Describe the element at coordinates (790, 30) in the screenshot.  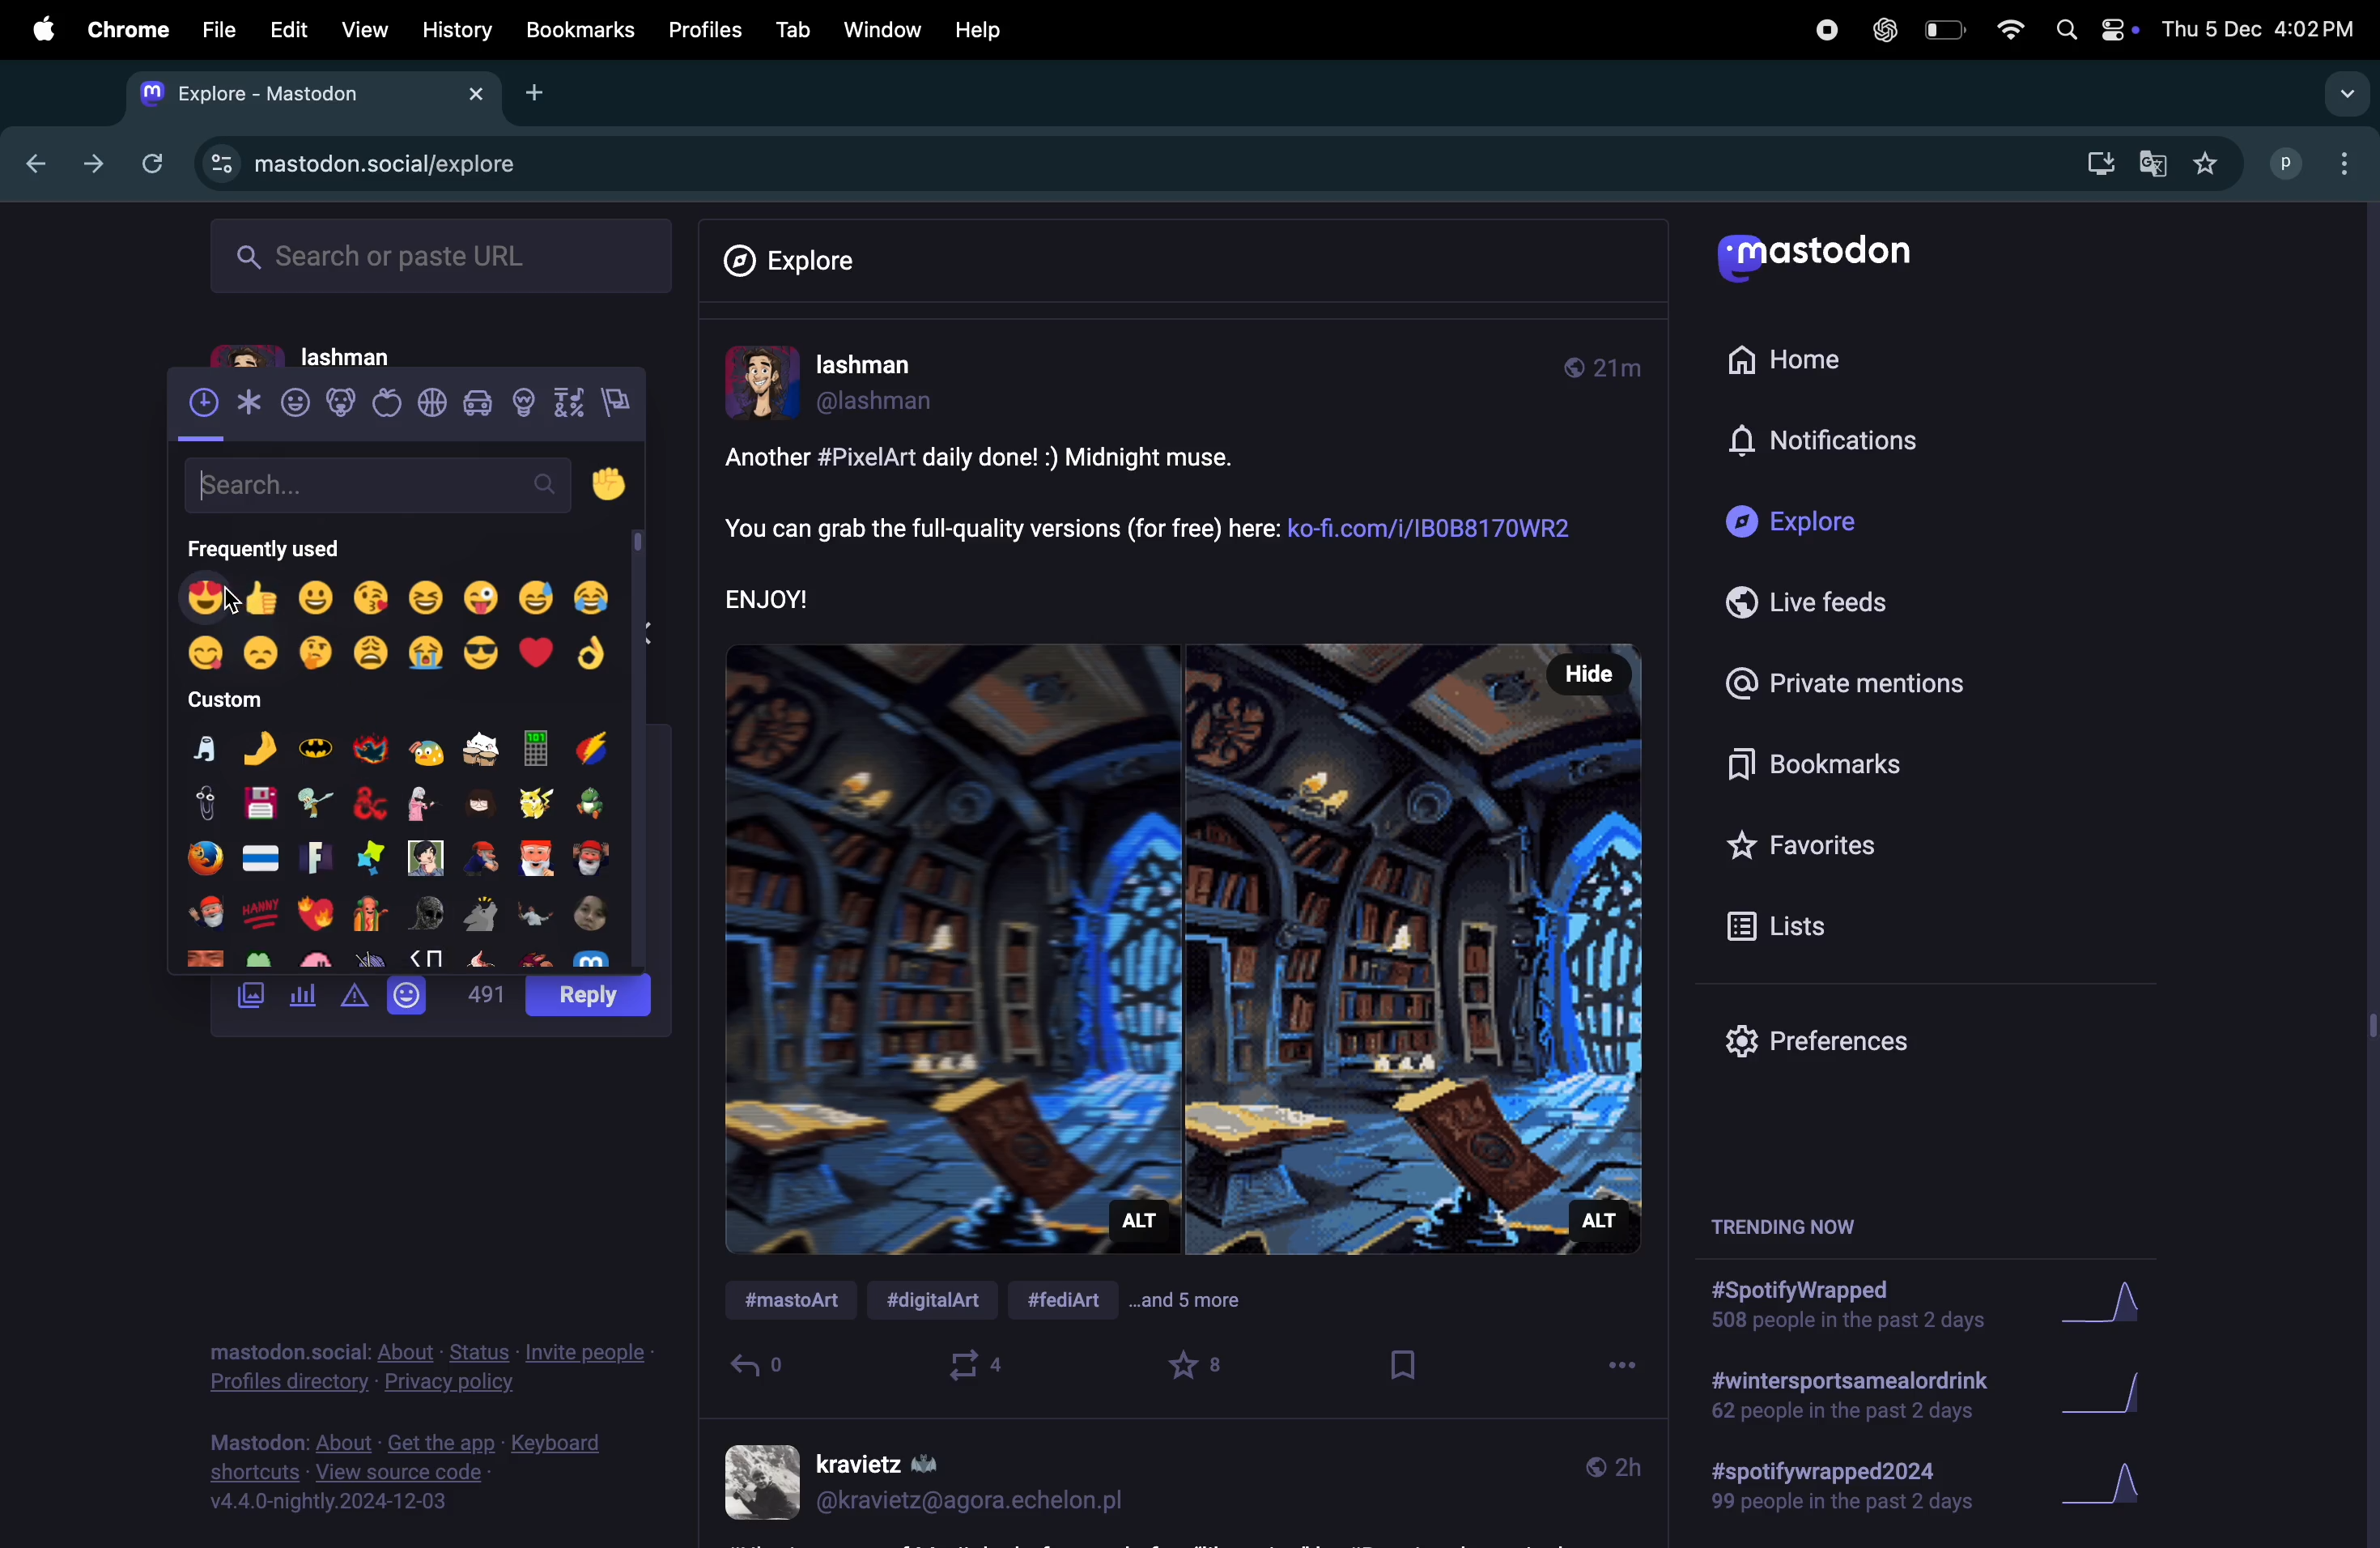
I see `tab` at that location.